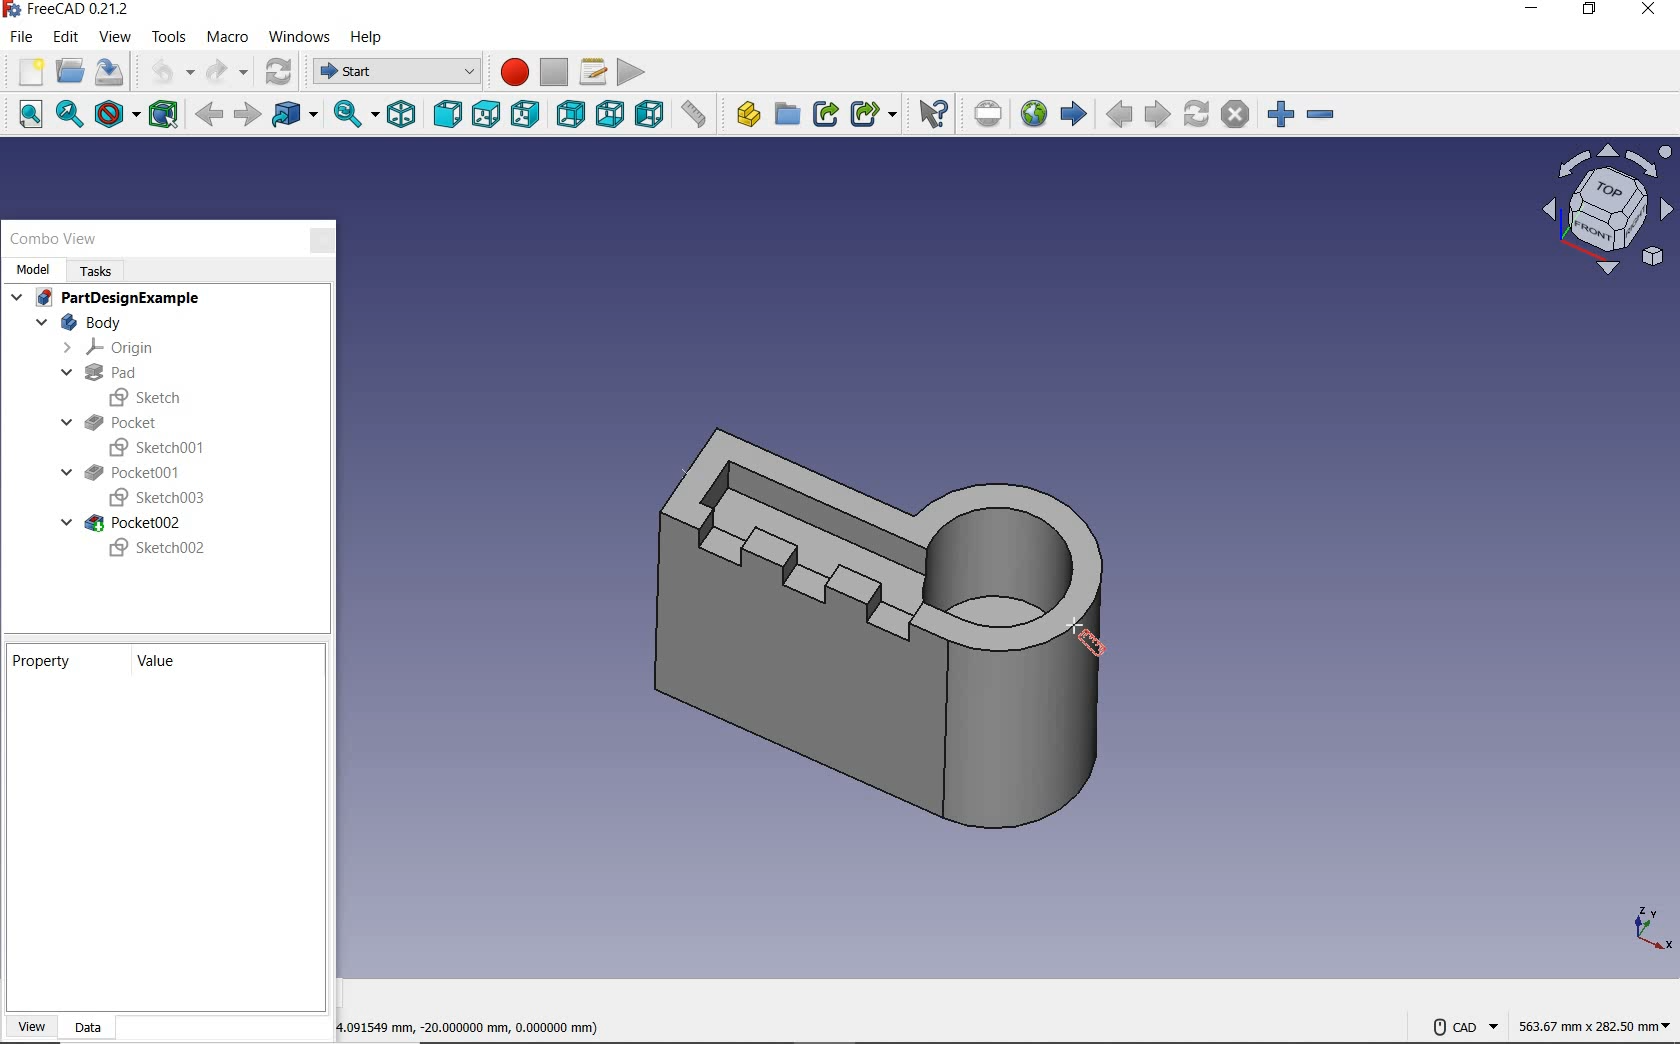  What do you see at coordinates (1281, 115) in the screenshot?
I see `zoom in` at bounding box center [1281, 115].